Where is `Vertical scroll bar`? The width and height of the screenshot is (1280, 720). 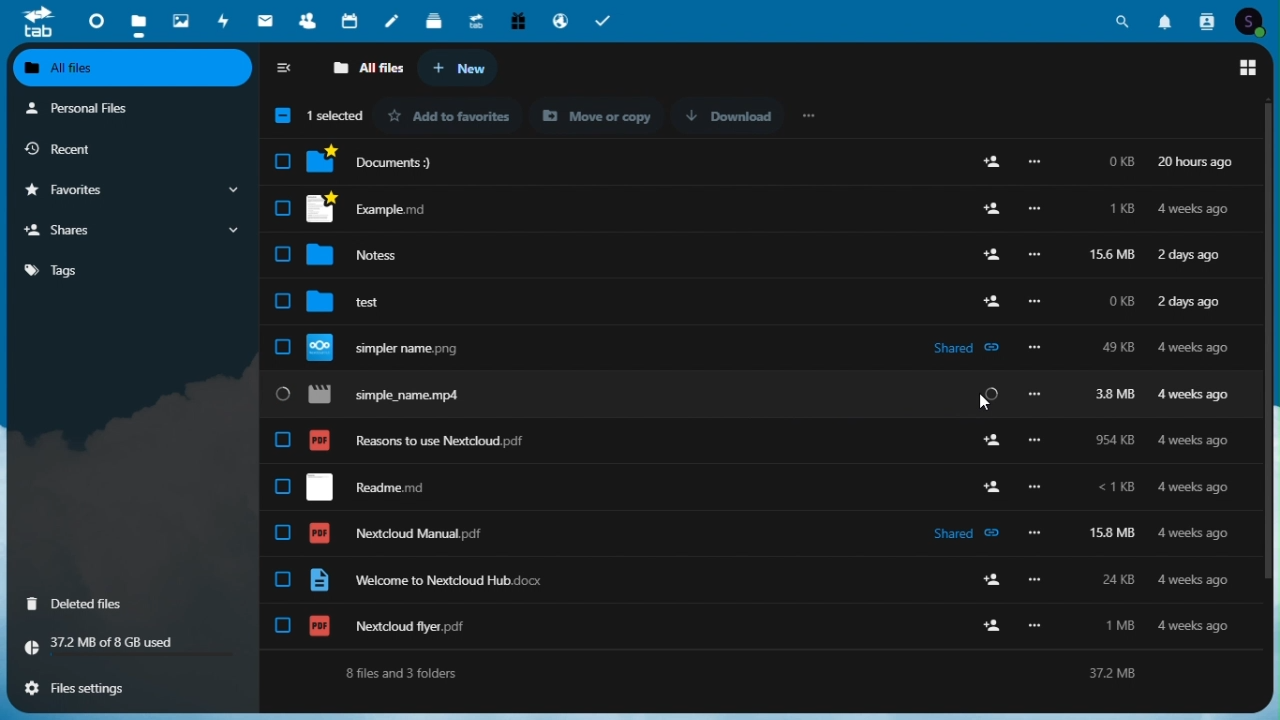 Vertical scroll bar is located at coordinates (1272, 371).